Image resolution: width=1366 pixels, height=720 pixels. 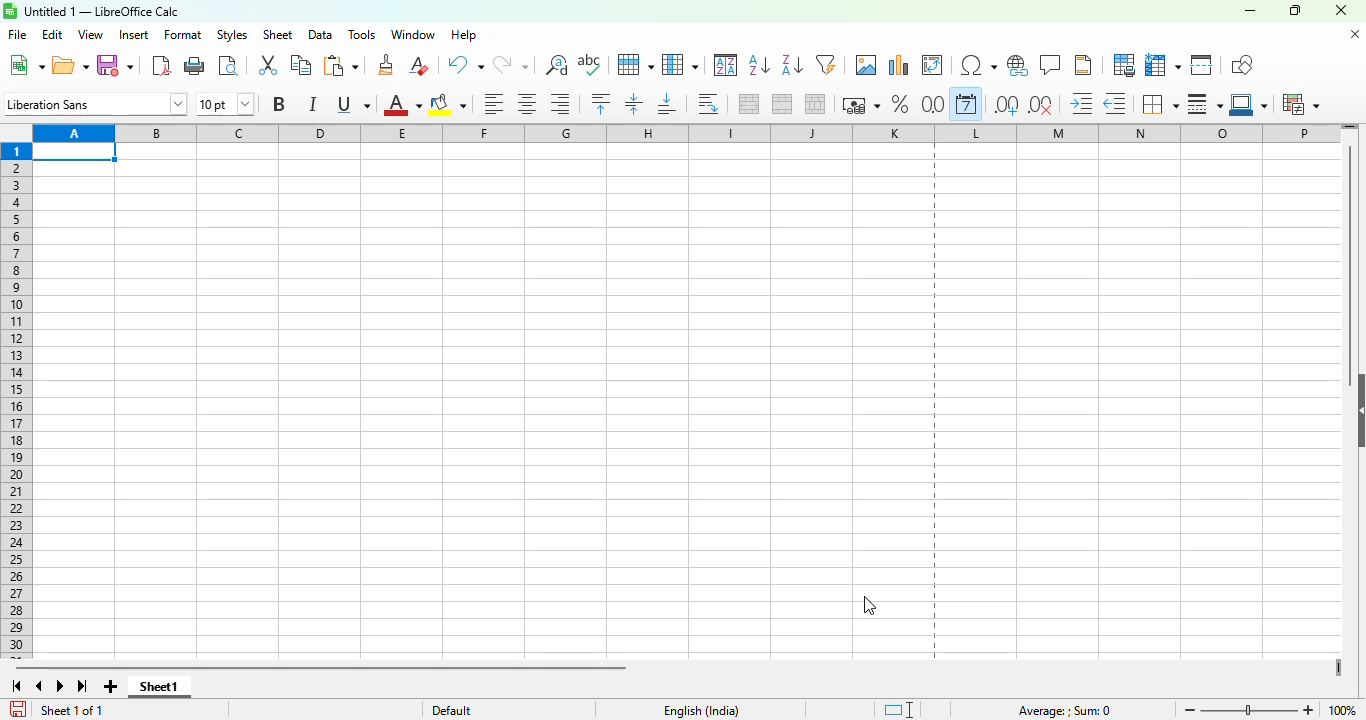 I want to click on zoom in, so click(x=1309, y=710).